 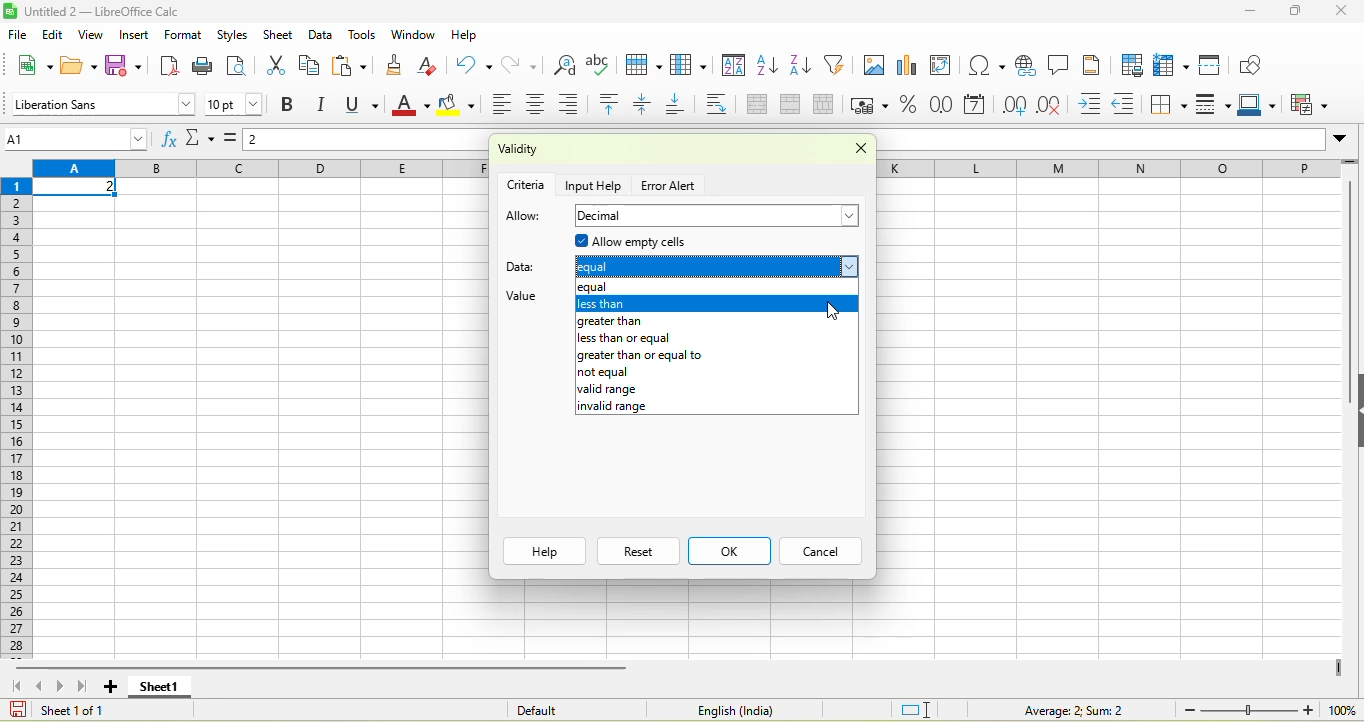 What do you see at coordinates (234, 143) in the screenshot?
I see `formula` at bounding box center [234, 143].